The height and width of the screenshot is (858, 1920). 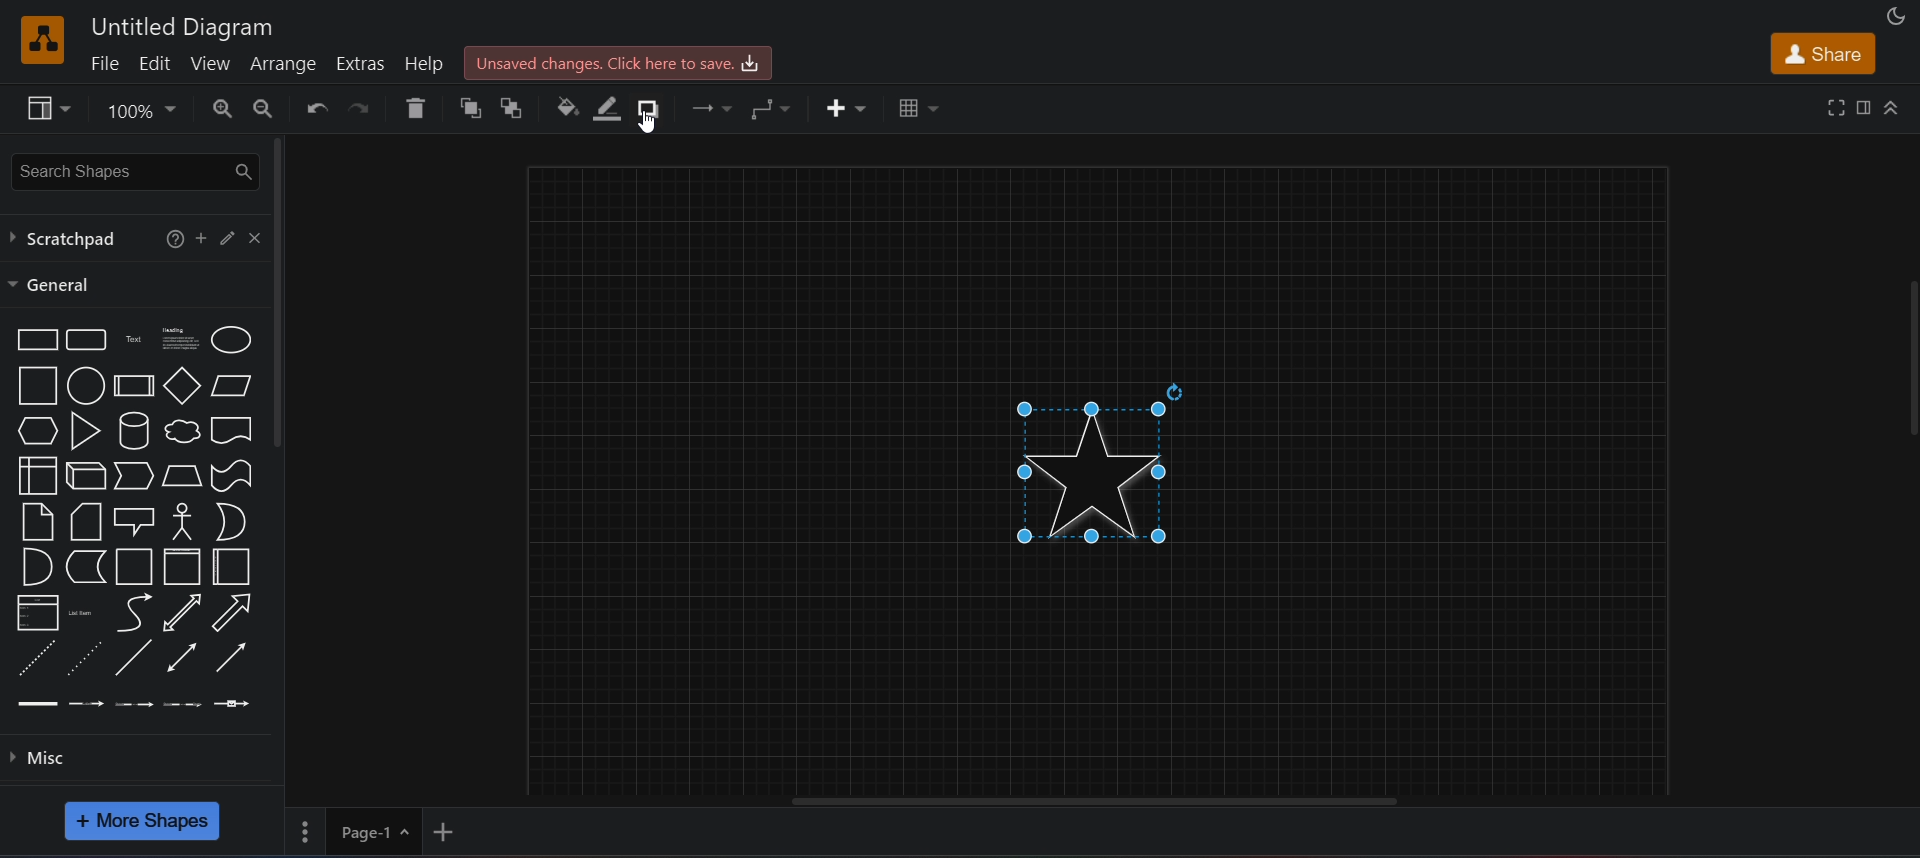 What do you see at coordinates (134, 703) in the screenshot?
I see `Connector with 2 labels` at bounding box center [134, 703].